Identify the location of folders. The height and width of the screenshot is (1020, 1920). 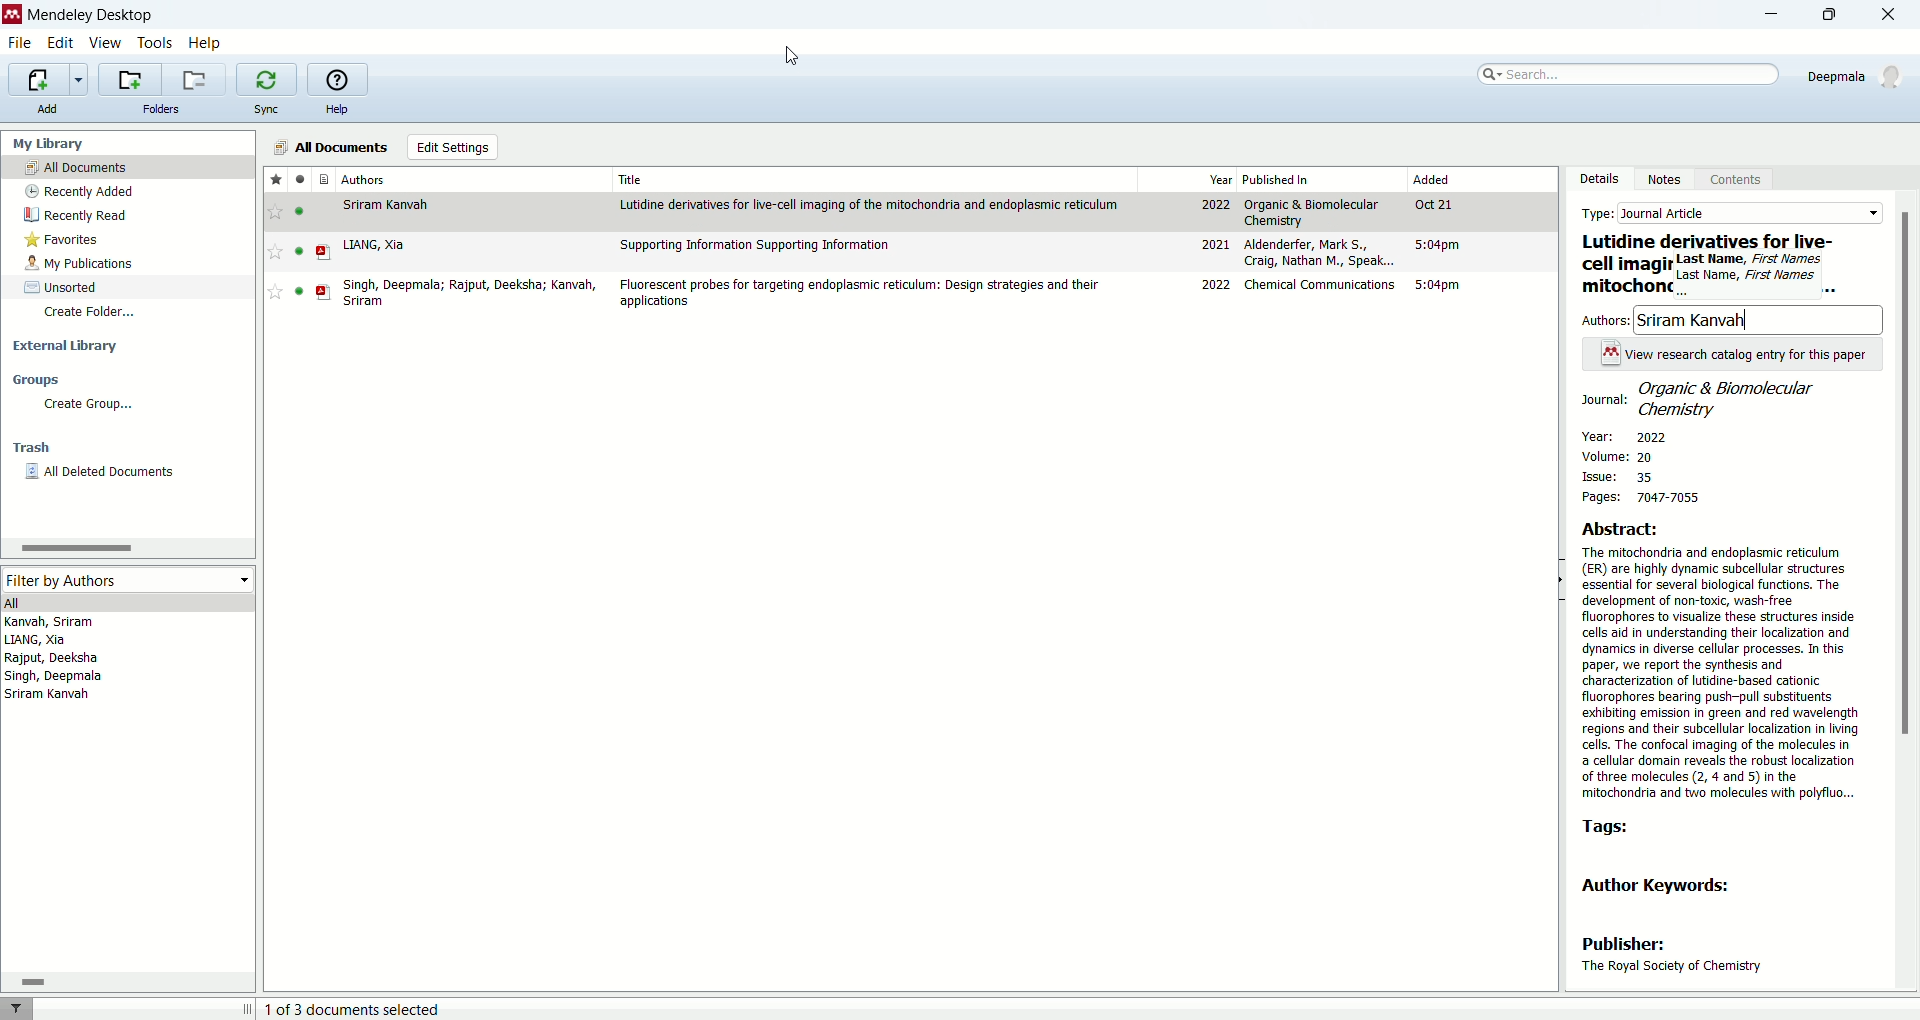
(165, 108).